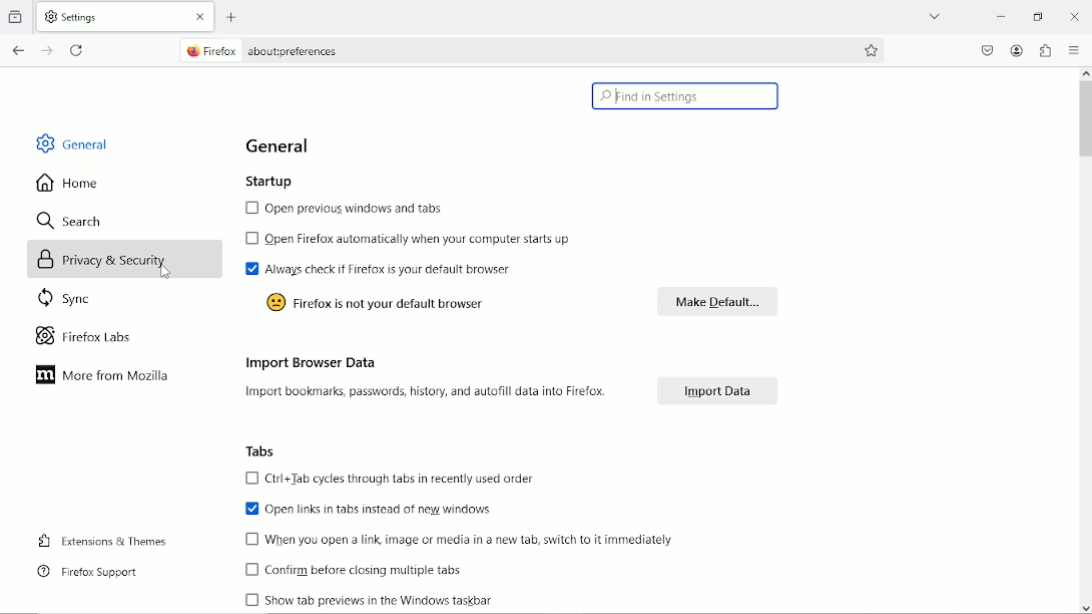 The height and width of the screenshot is (614, 1092). What do you see at coordinates (253, 239) in the screenshot?
I see `check box` at bounding box center [253, 239].